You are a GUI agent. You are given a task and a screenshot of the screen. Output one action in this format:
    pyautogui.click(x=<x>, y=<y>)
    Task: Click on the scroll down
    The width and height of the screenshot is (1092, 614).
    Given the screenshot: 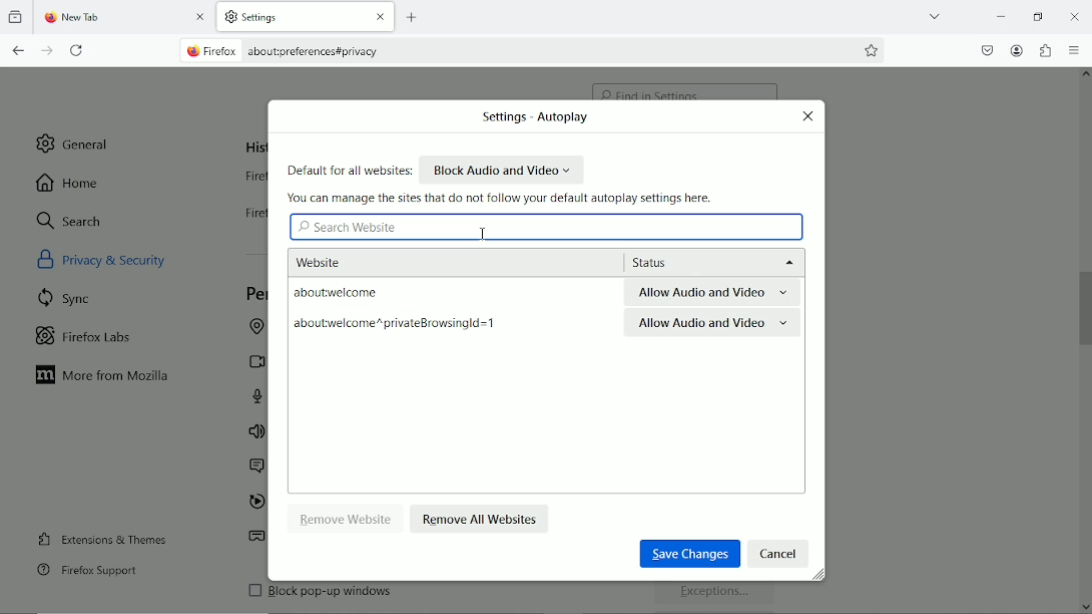 What is the action you would take?
    pyautogui.click(x=1084, y=603)
    